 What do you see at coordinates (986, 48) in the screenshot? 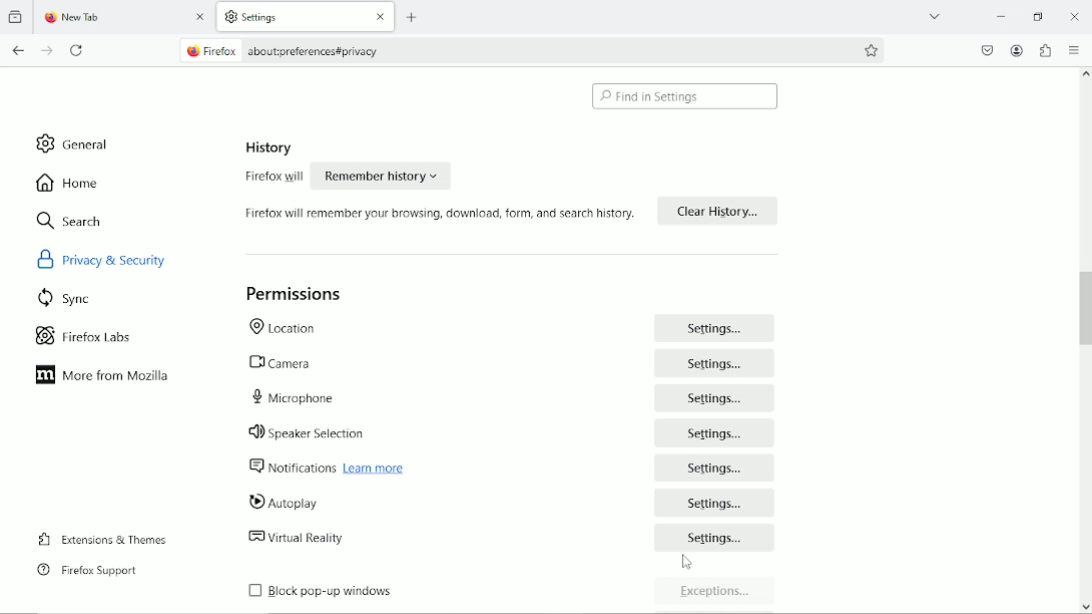
I see `save to pocket` at bounding box center [986, 48].